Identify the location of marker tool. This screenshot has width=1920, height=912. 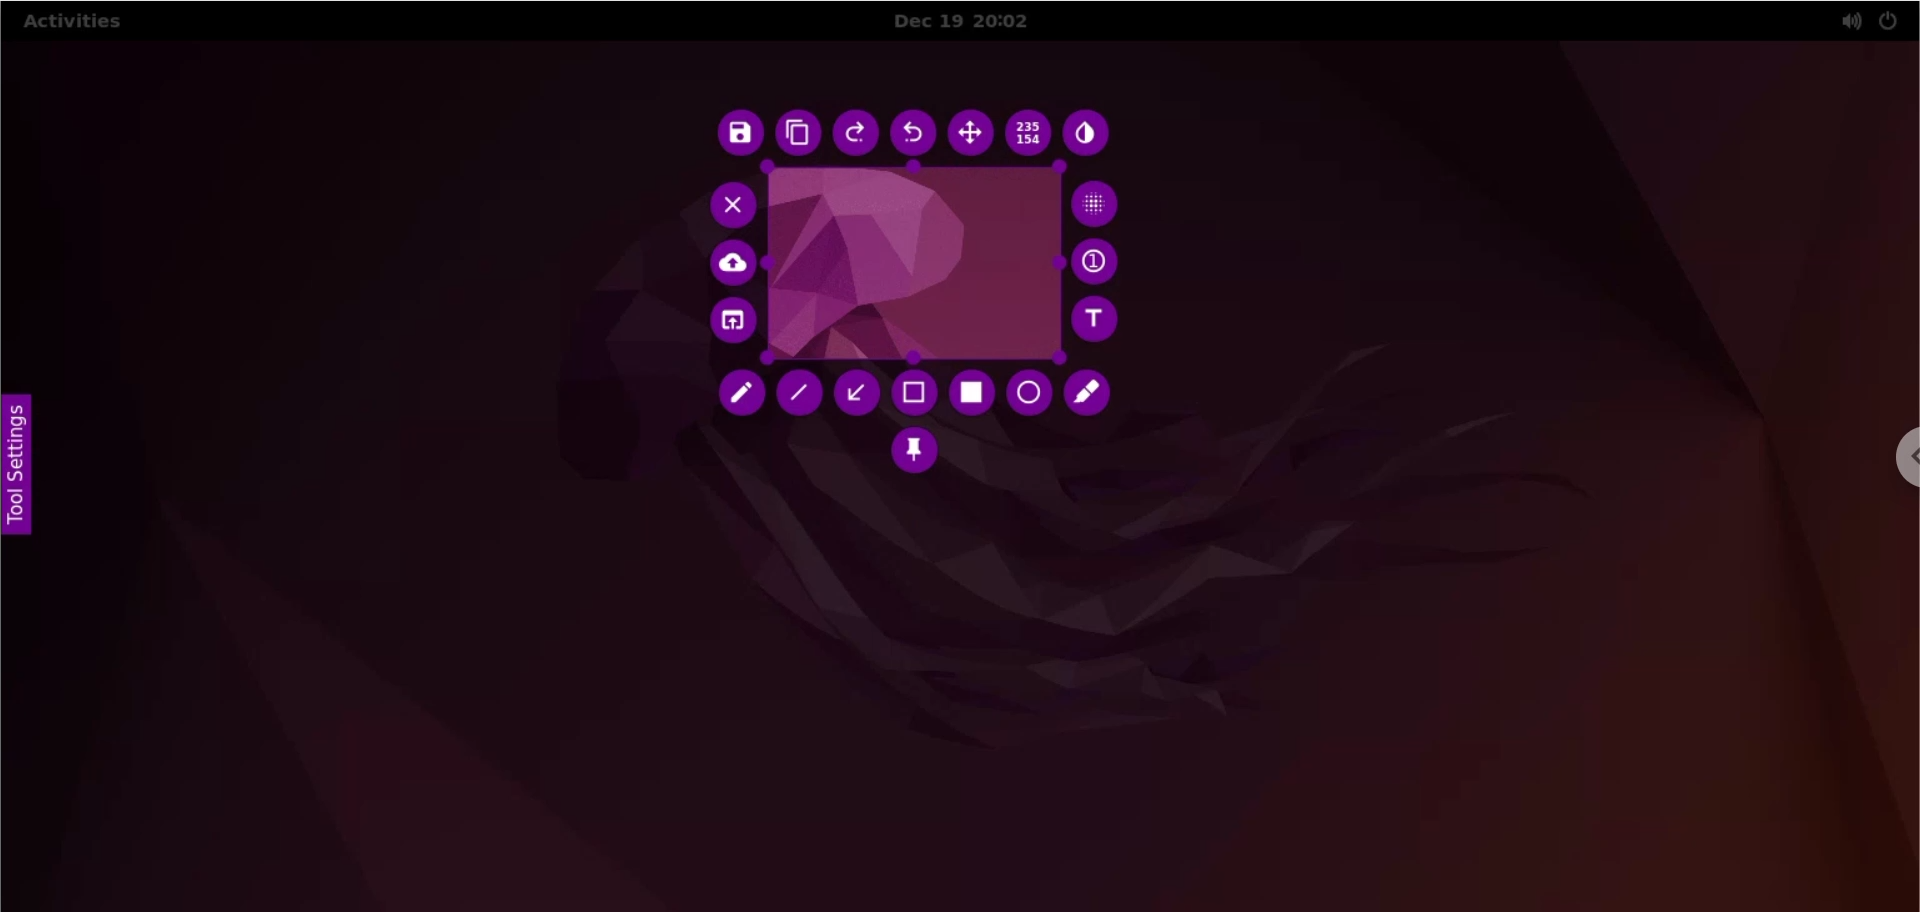
(1090, 390).